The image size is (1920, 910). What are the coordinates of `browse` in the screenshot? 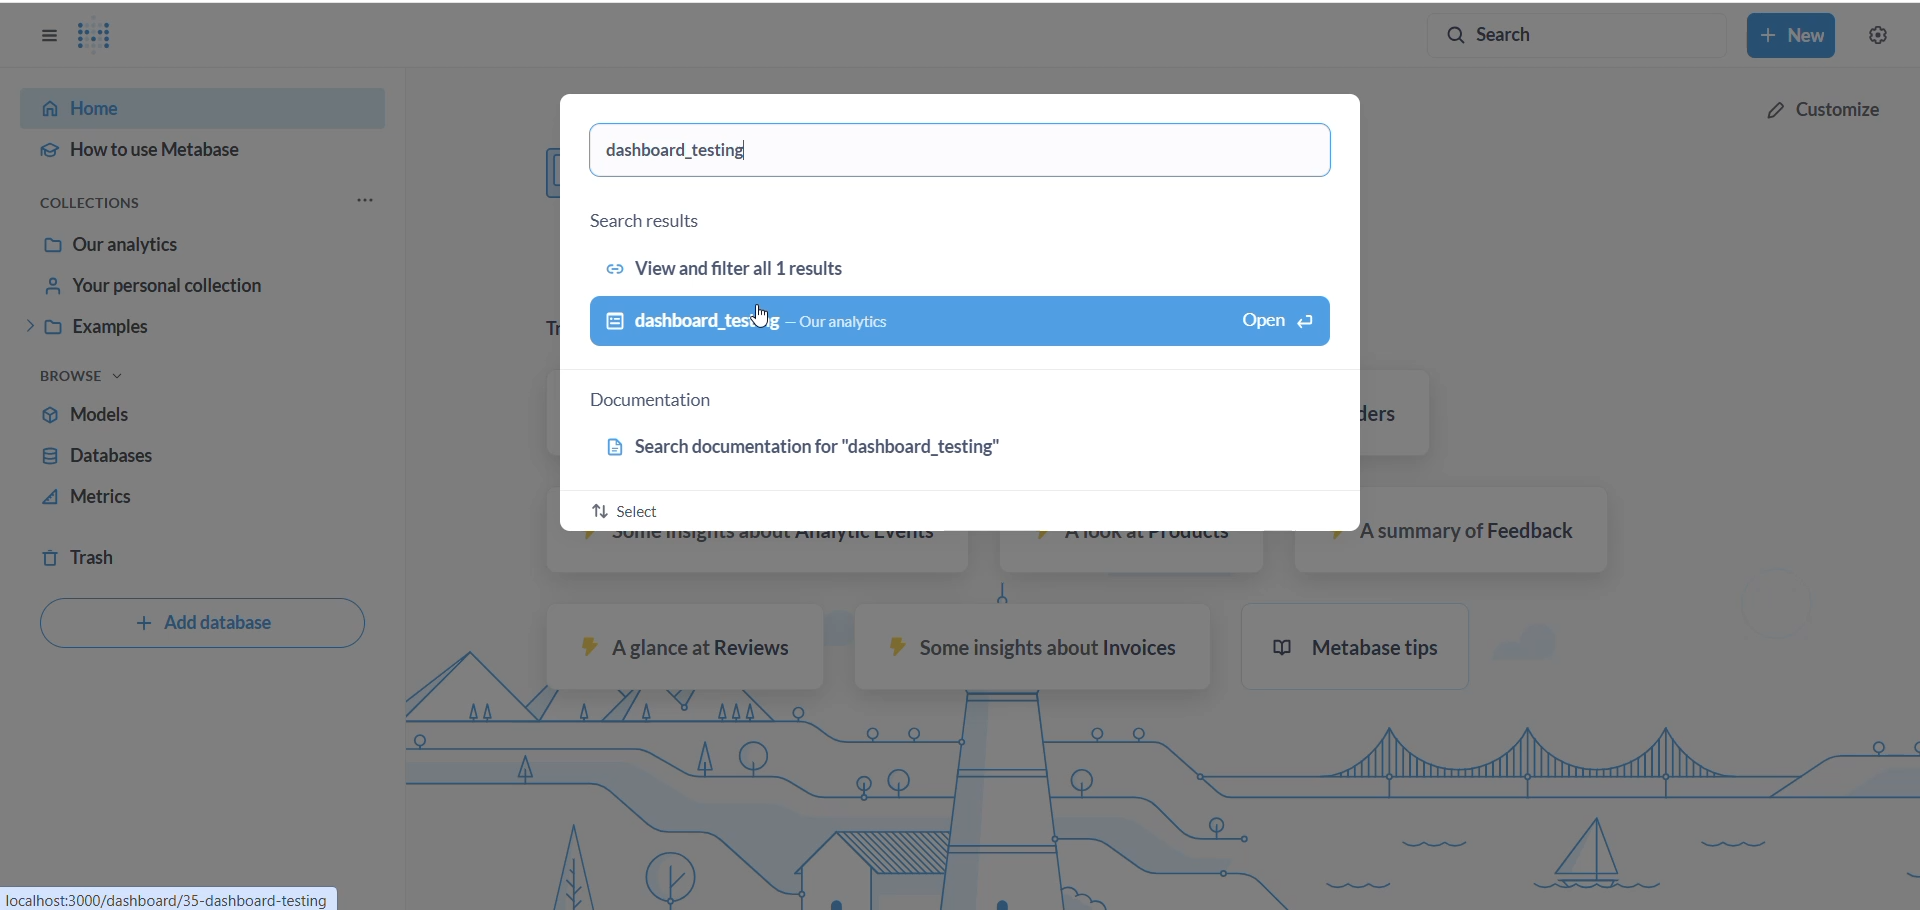 It's located at (95, 378).